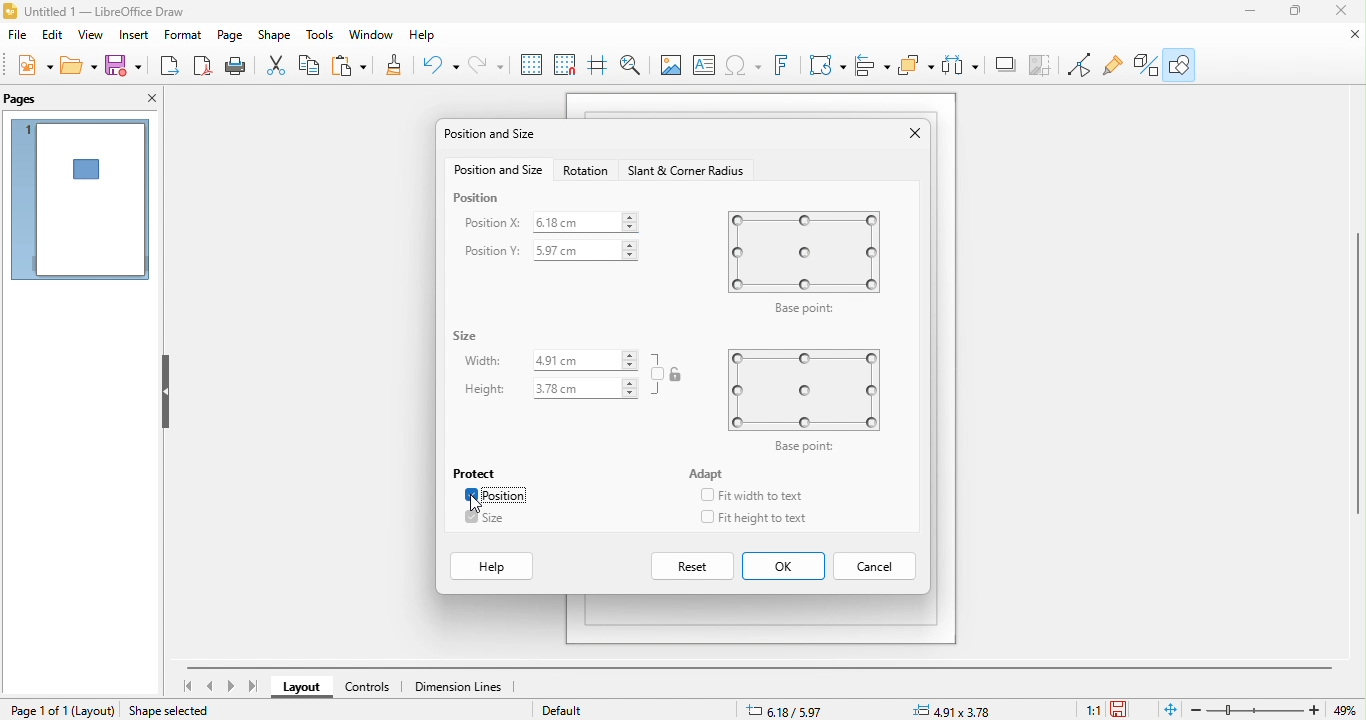 The height and width of the screenshot is (720, 1366). Describe the element at coordinates (137, 37) in the screenshot. I see `insert` at that location.